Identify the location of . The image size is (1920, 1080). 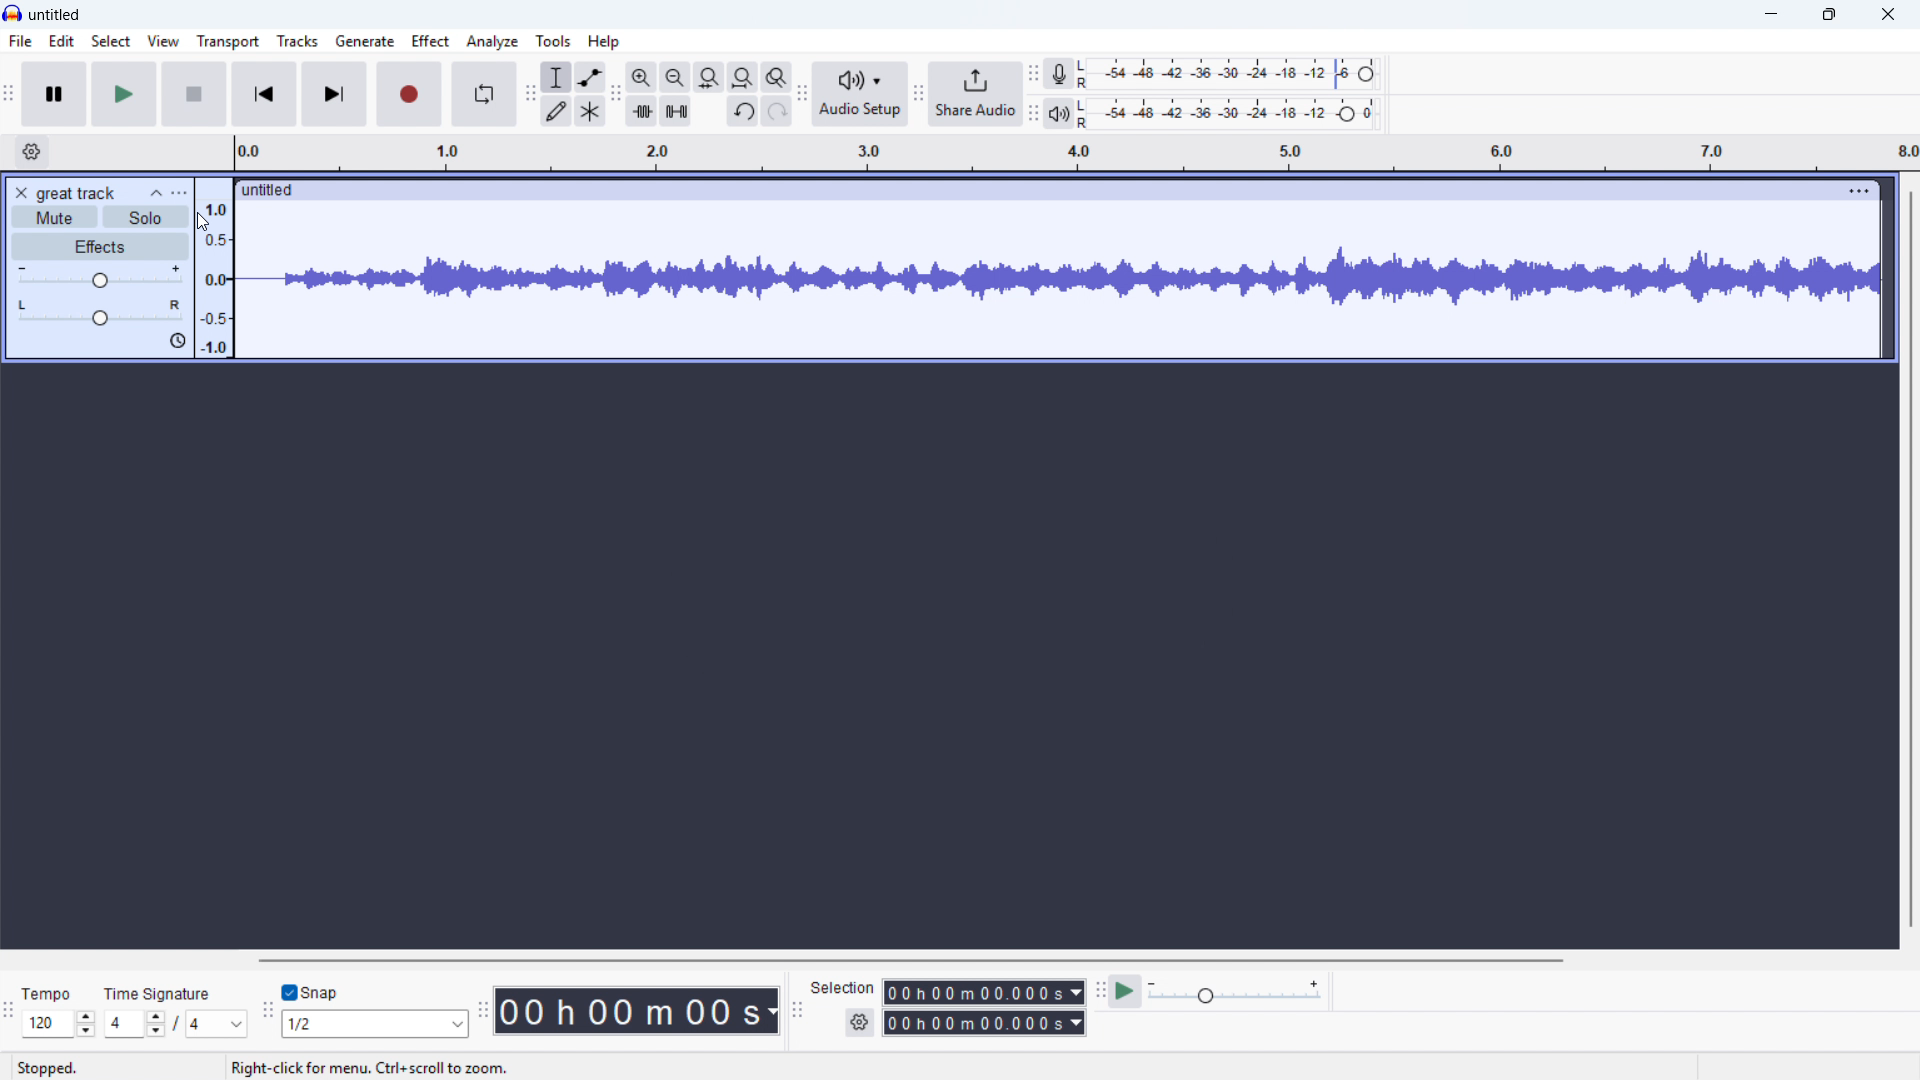
(742, 78).